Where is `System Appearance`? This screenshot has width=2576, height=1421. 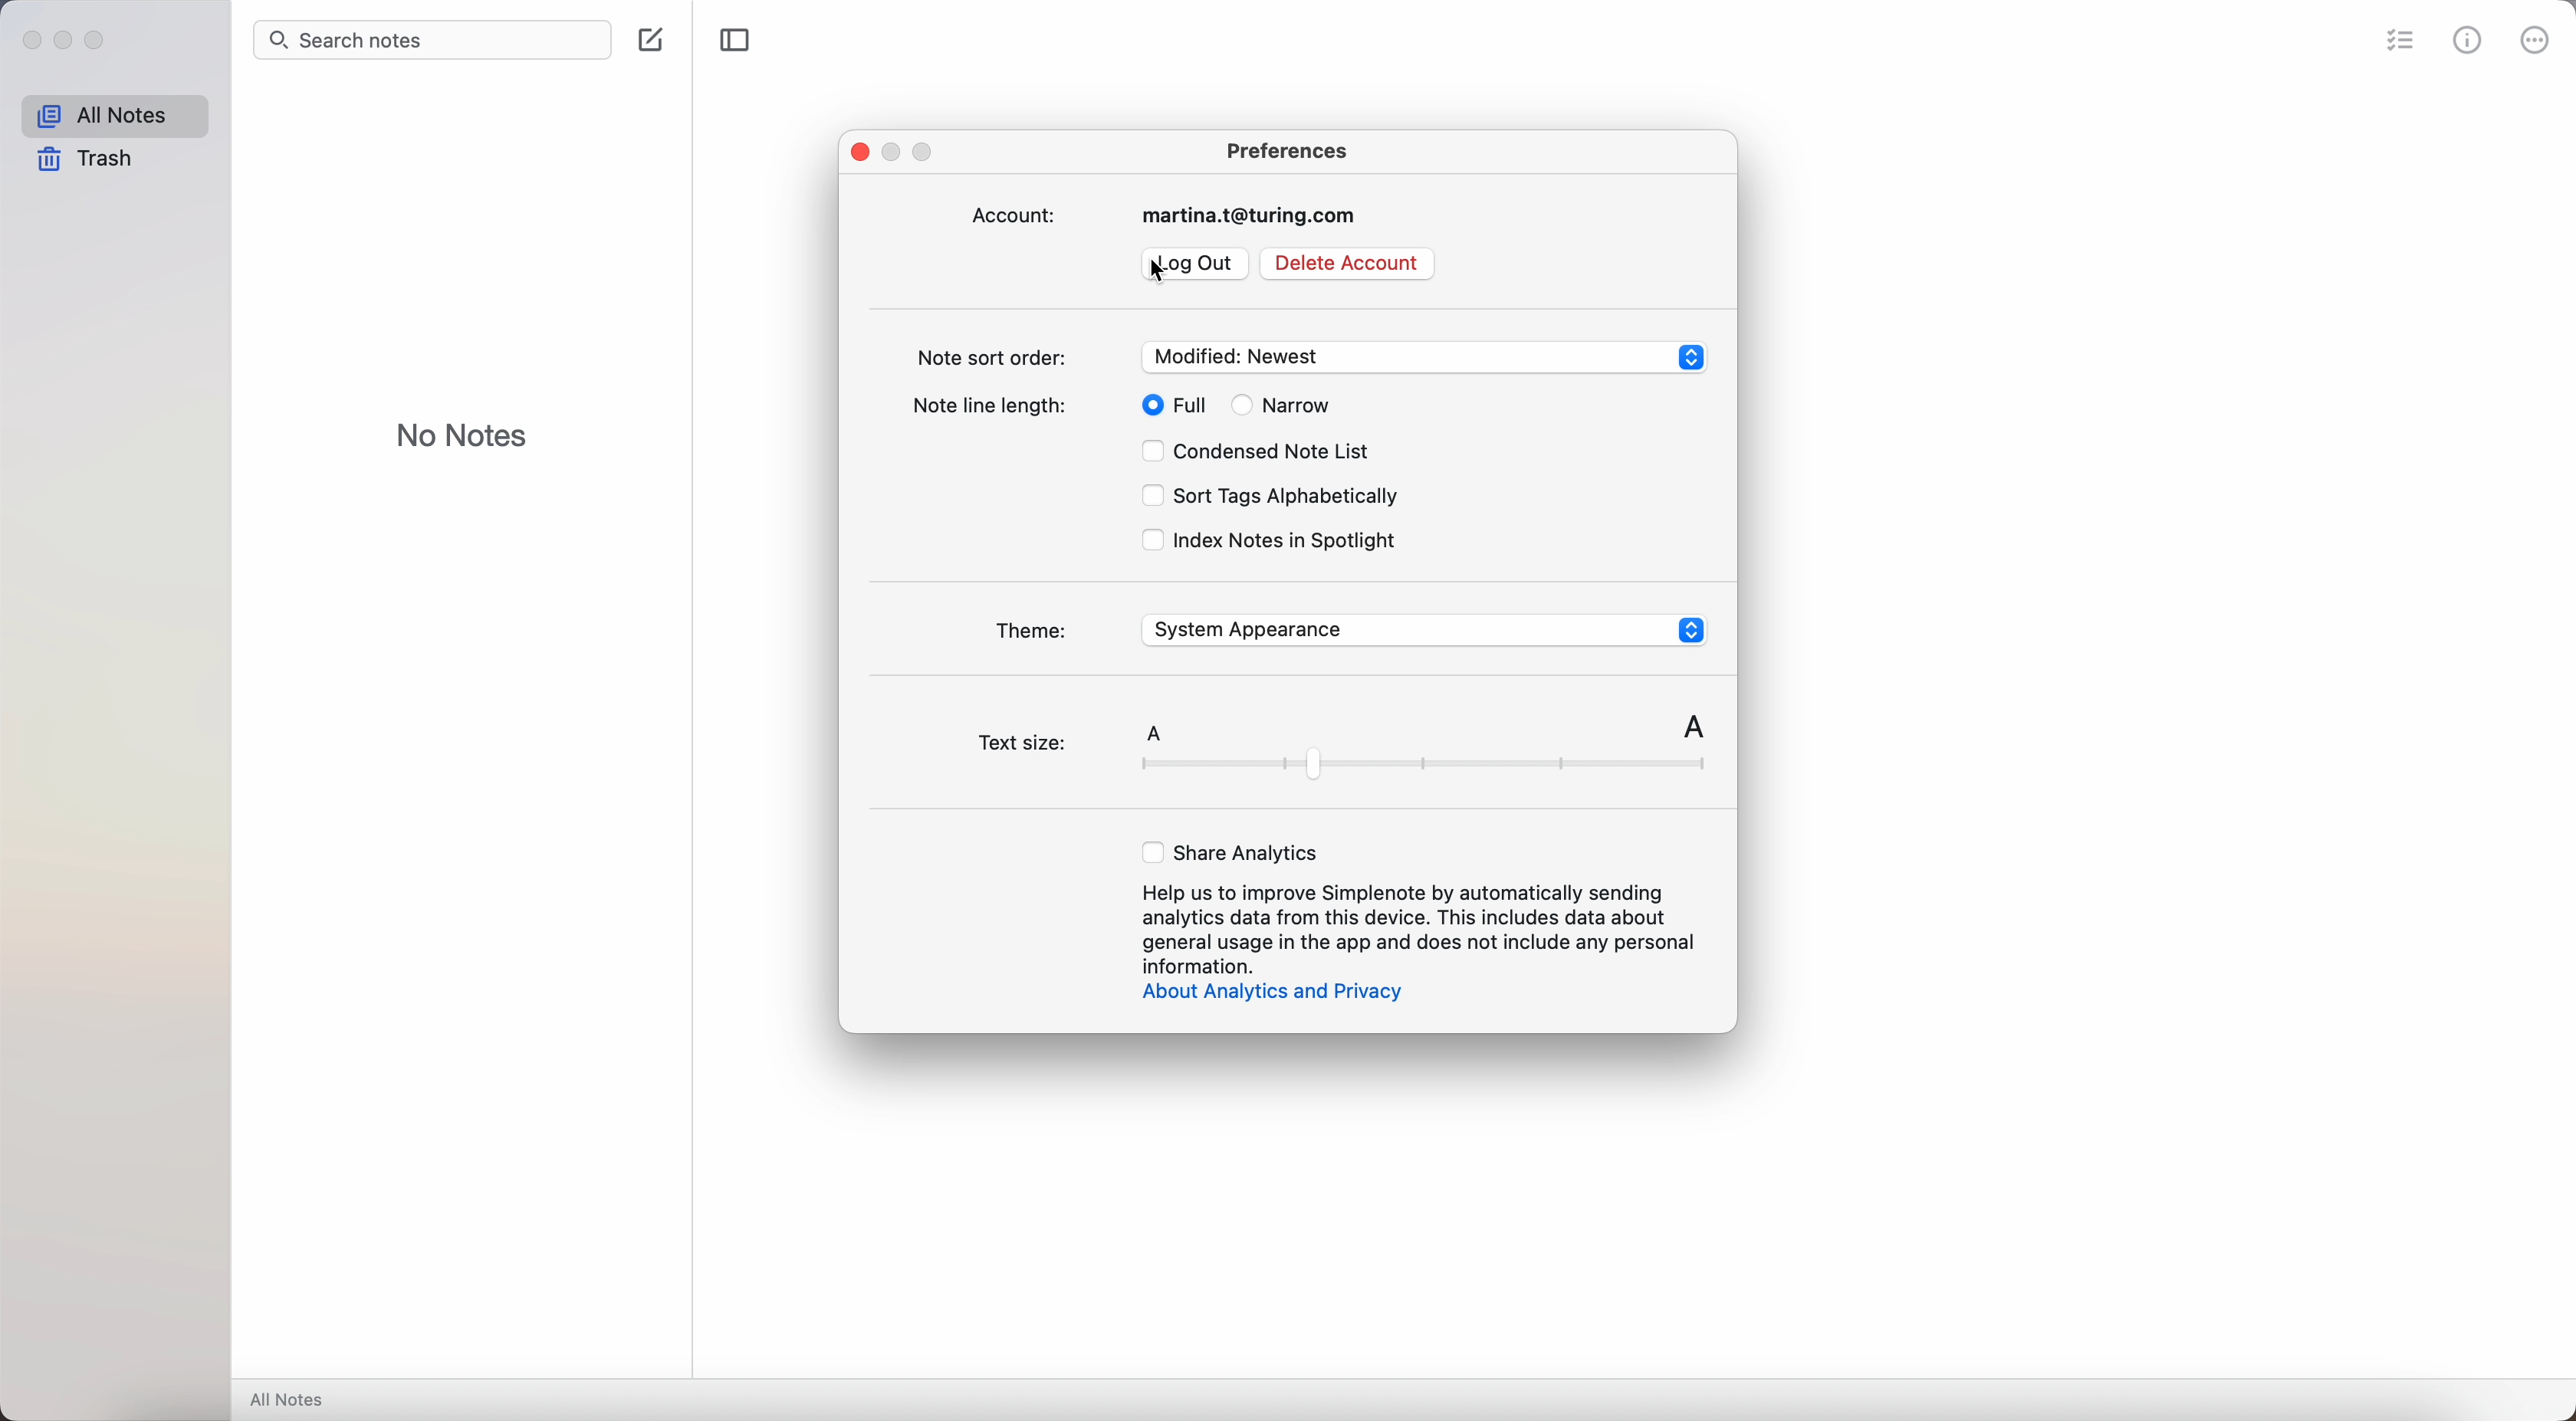 System Appearance is located at coordinates (1416, 626).